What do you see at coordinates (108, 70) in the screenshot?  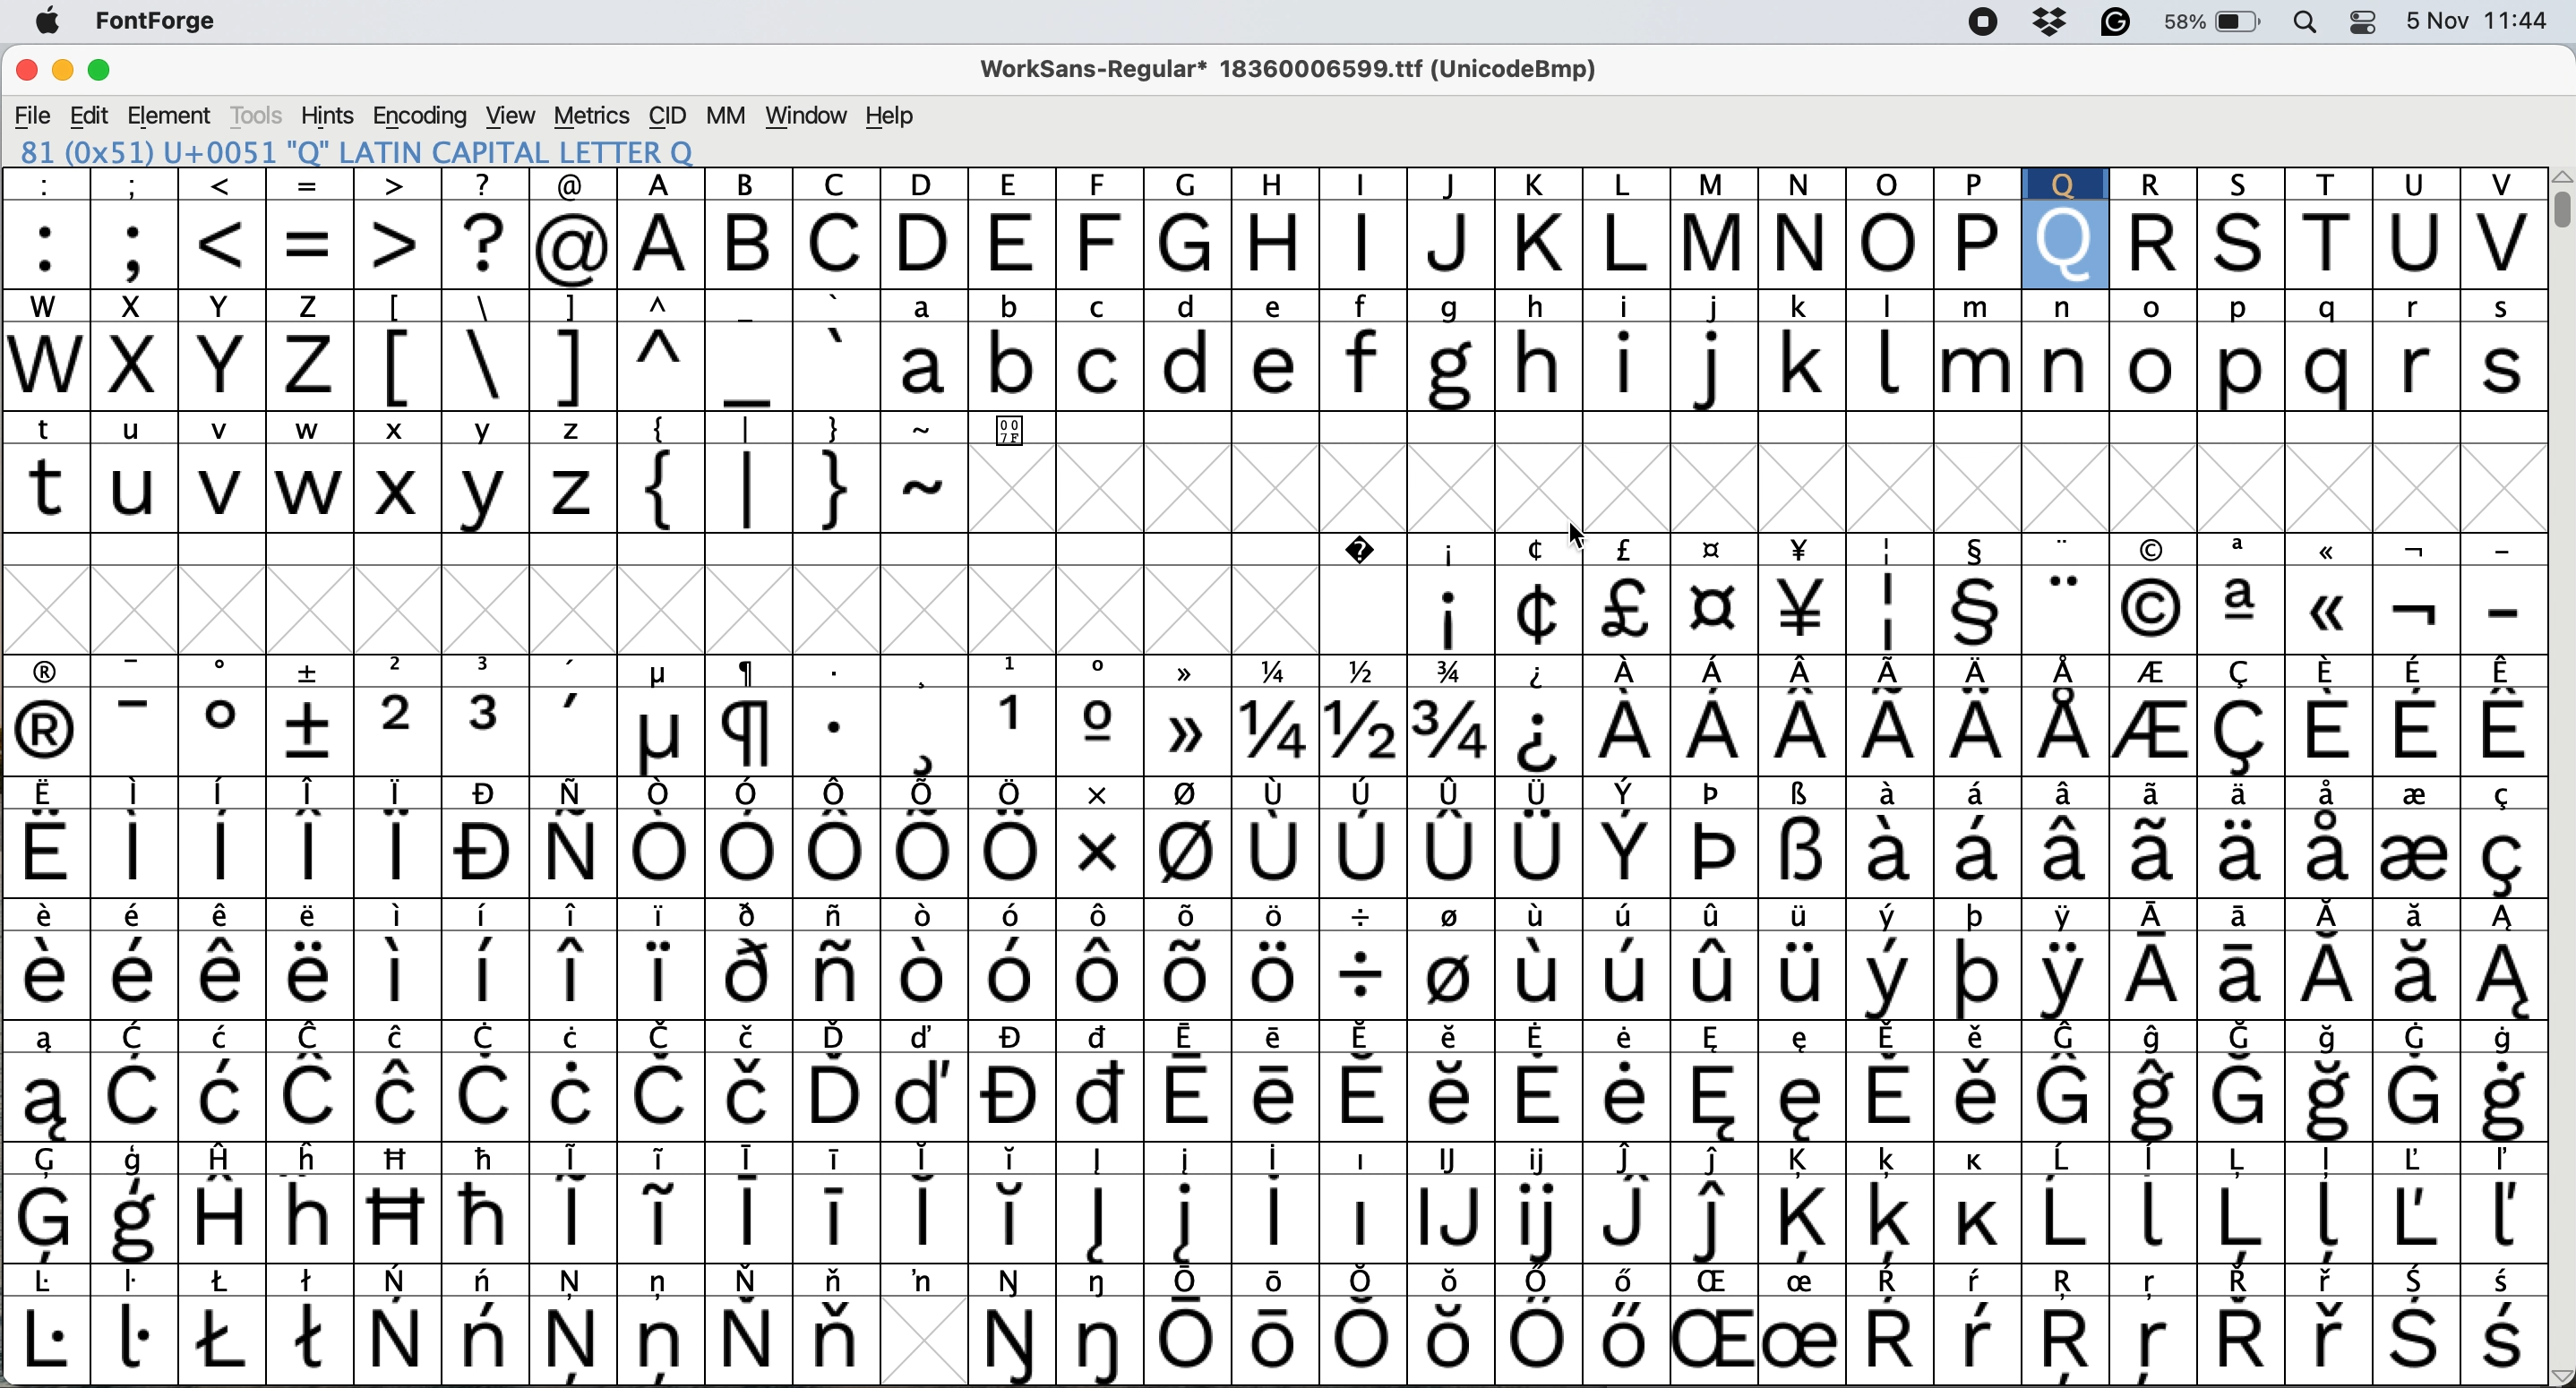 I see `maximise` at bounding box center [108, 70].